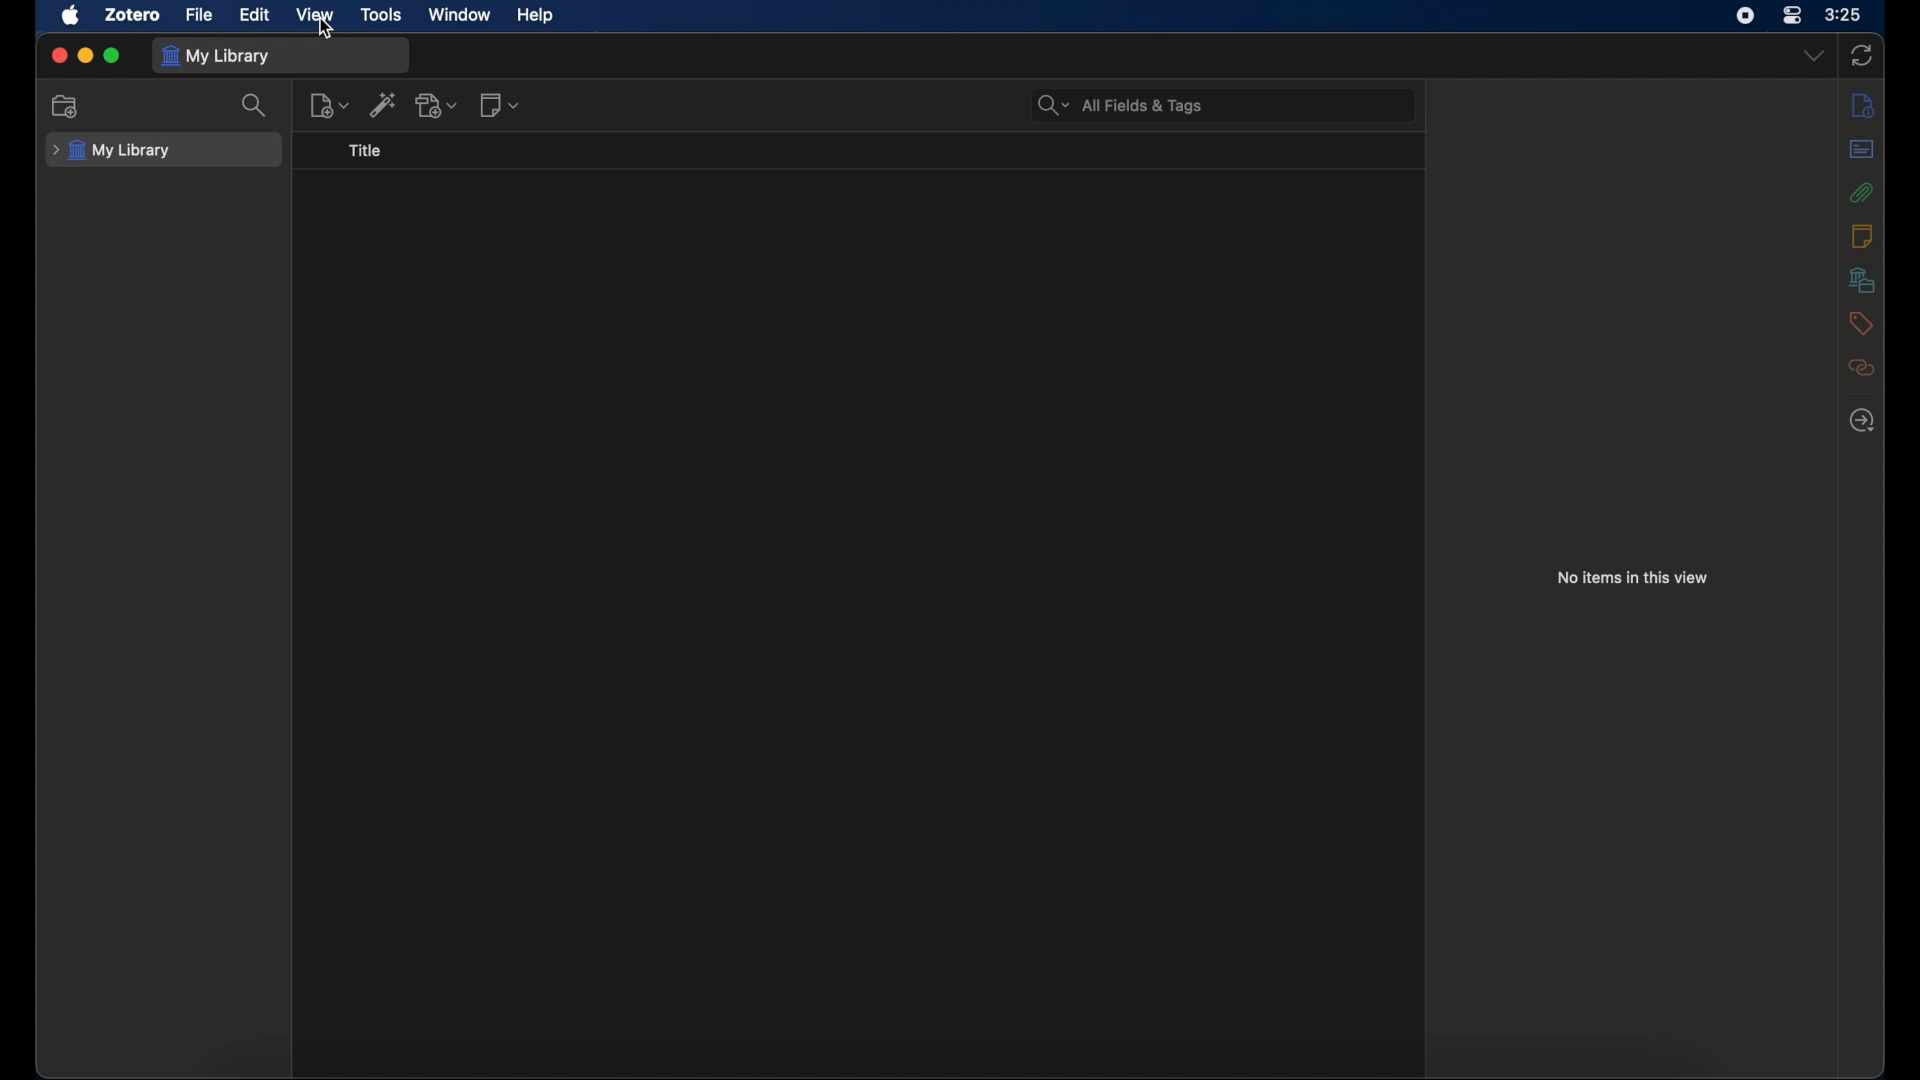  What do you see at coordinates (86, 56) in the screenshot?
I see `minimize` at bounding box center [86, 56].